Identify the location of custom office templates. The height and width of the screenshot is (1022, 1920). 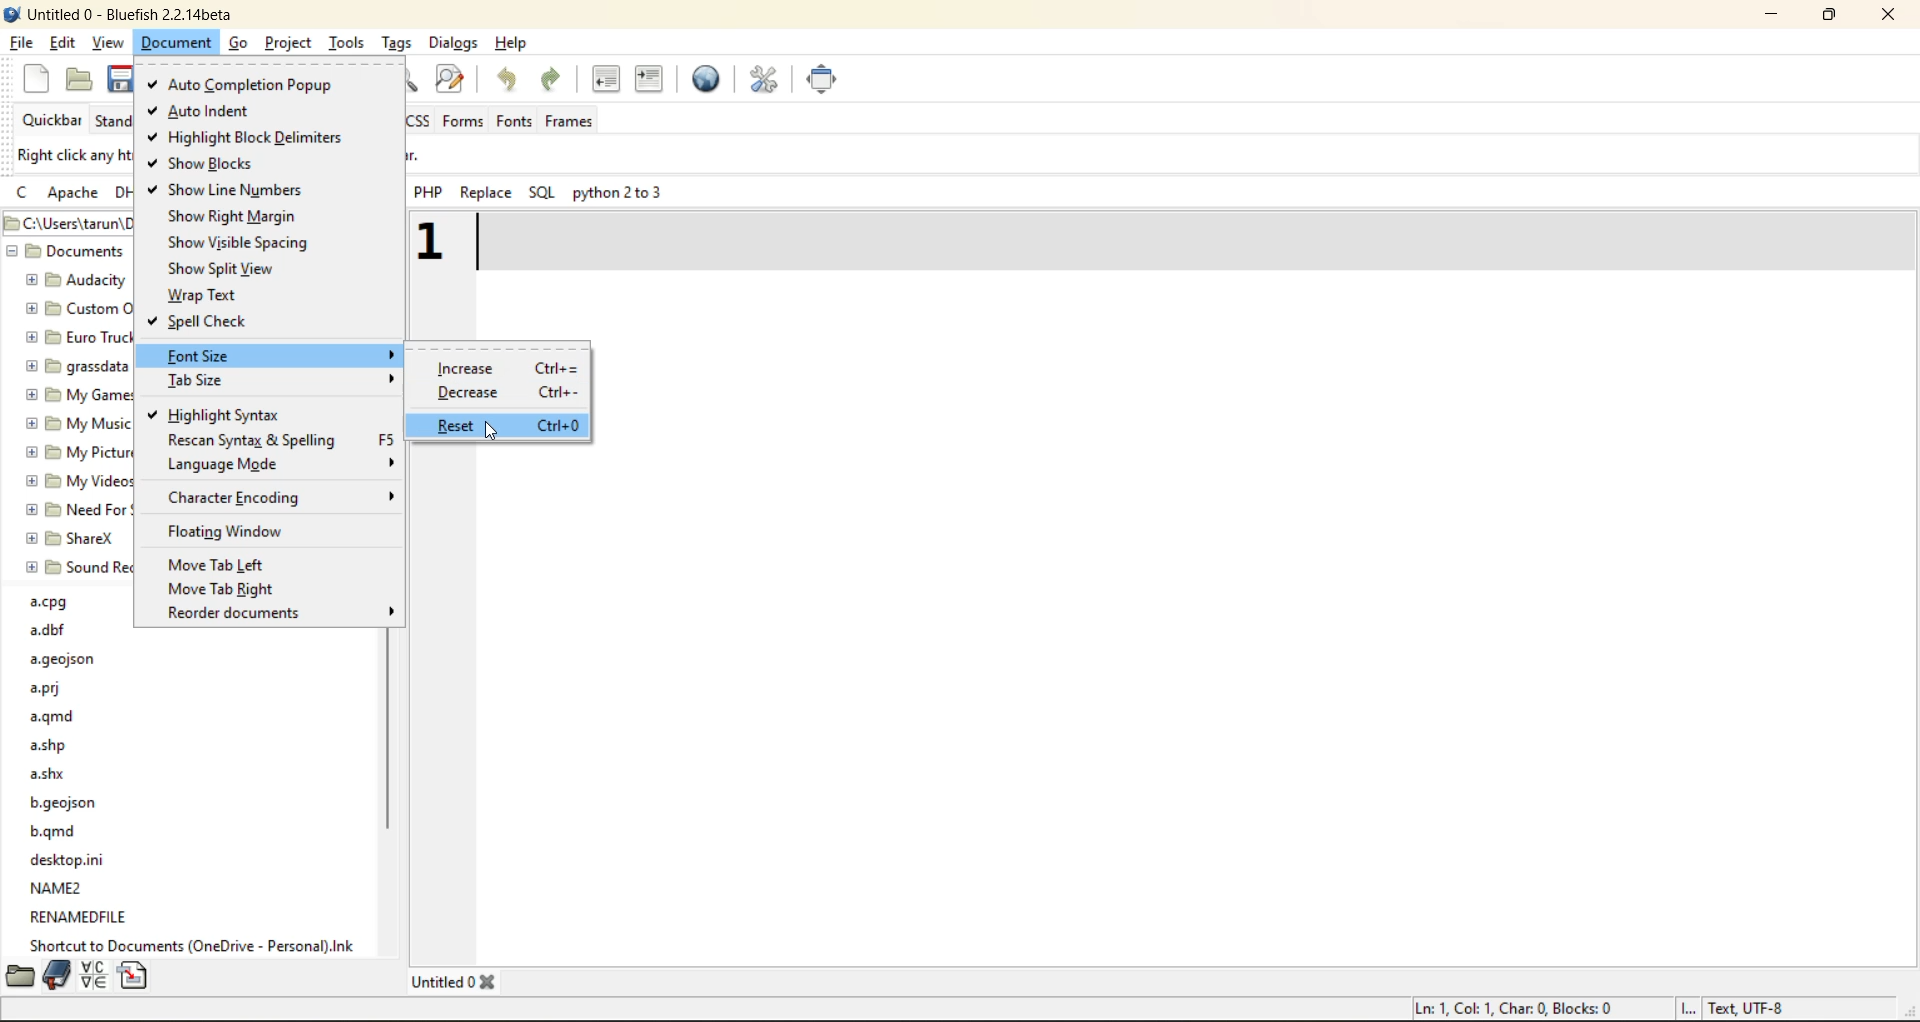
(78, 308).